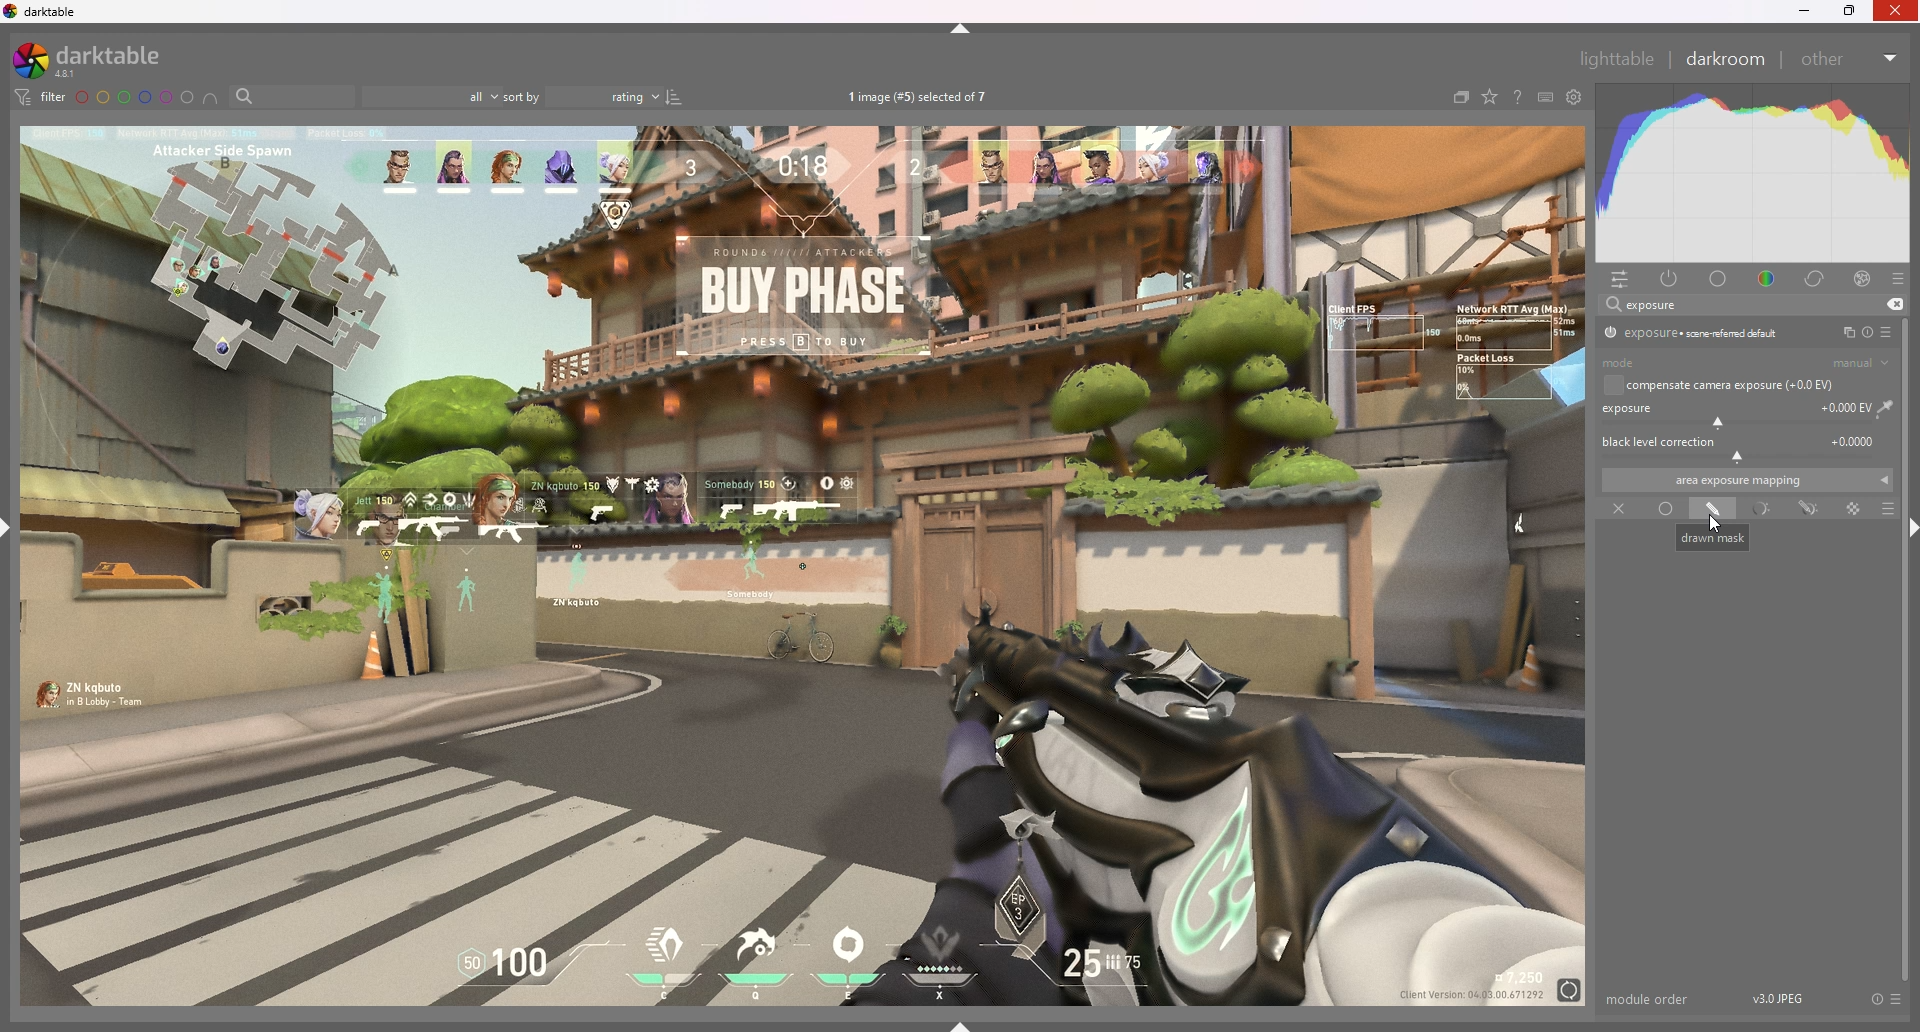  Describe the element at coordinates (1888, 332) in the screenshot. I see `presets` at that location.